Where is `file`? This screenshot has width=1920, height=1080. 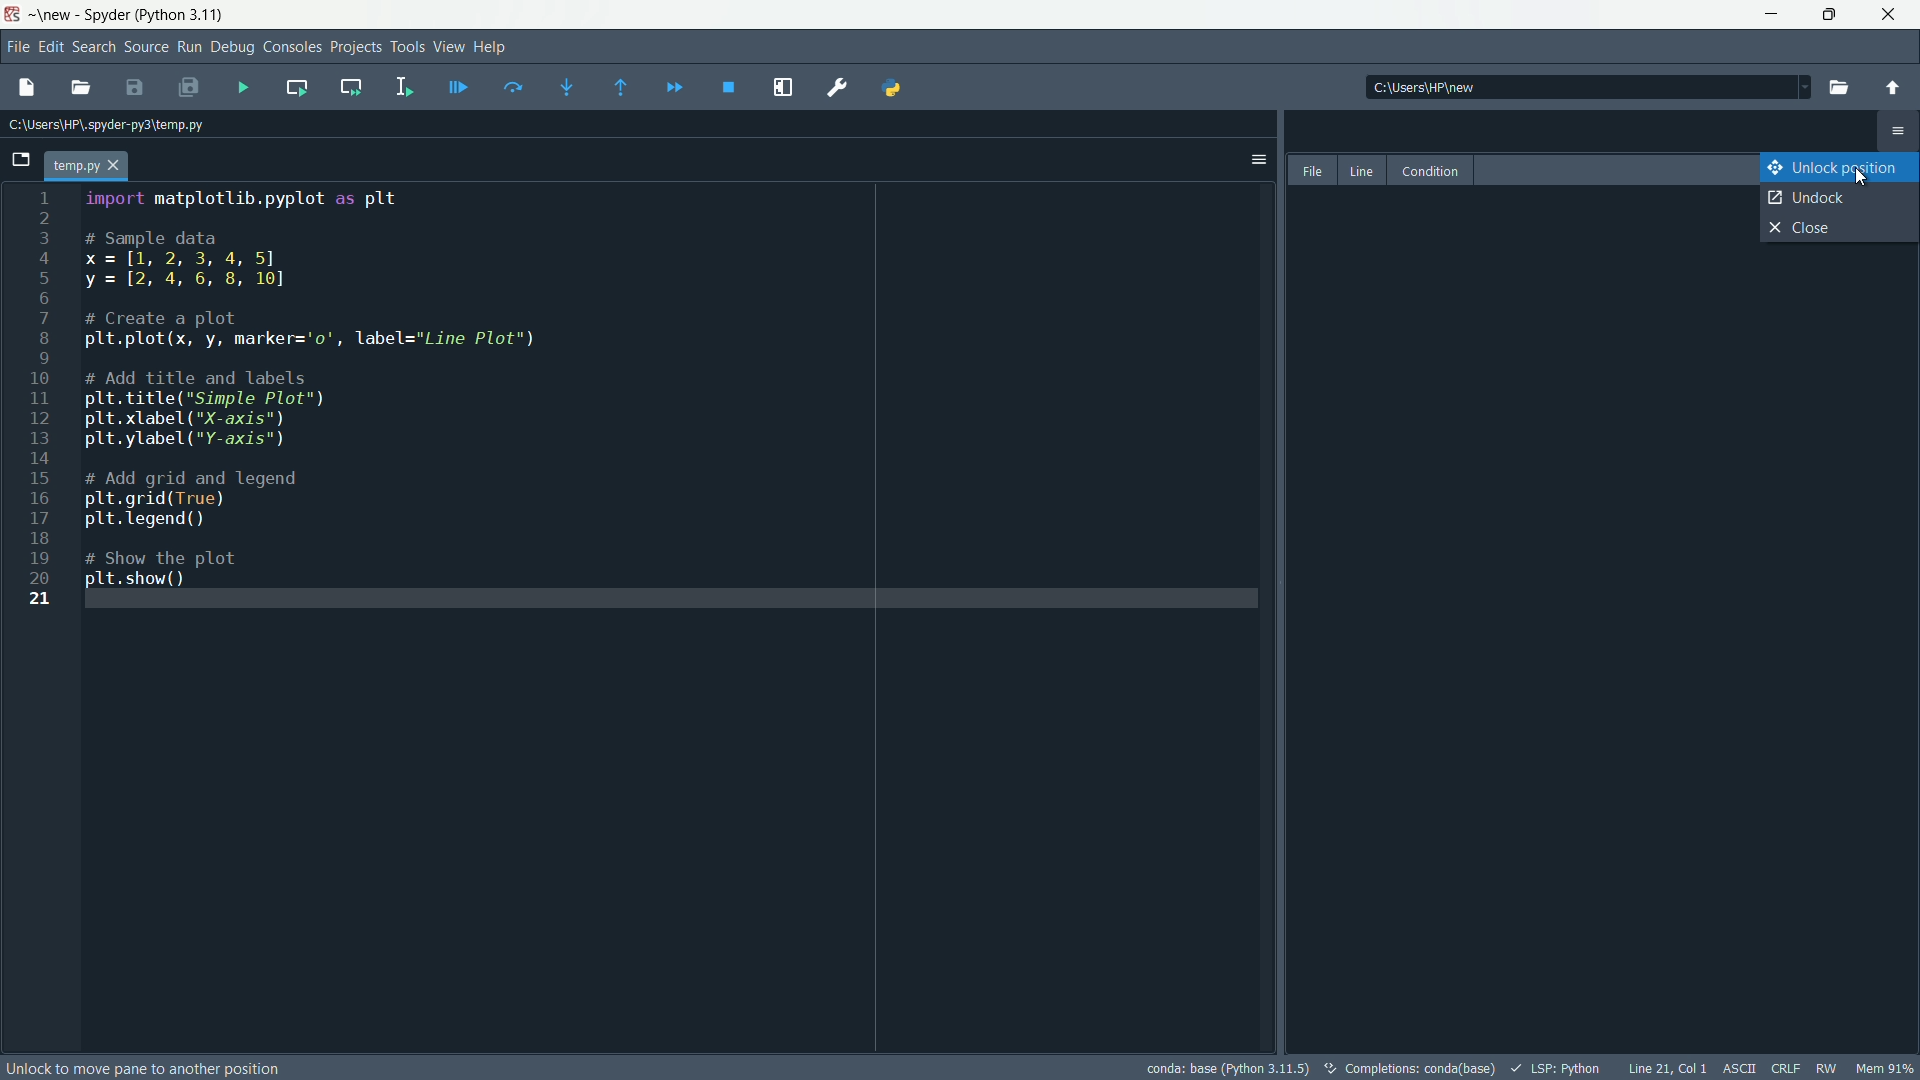 file is located at coordinates (1308, 170).